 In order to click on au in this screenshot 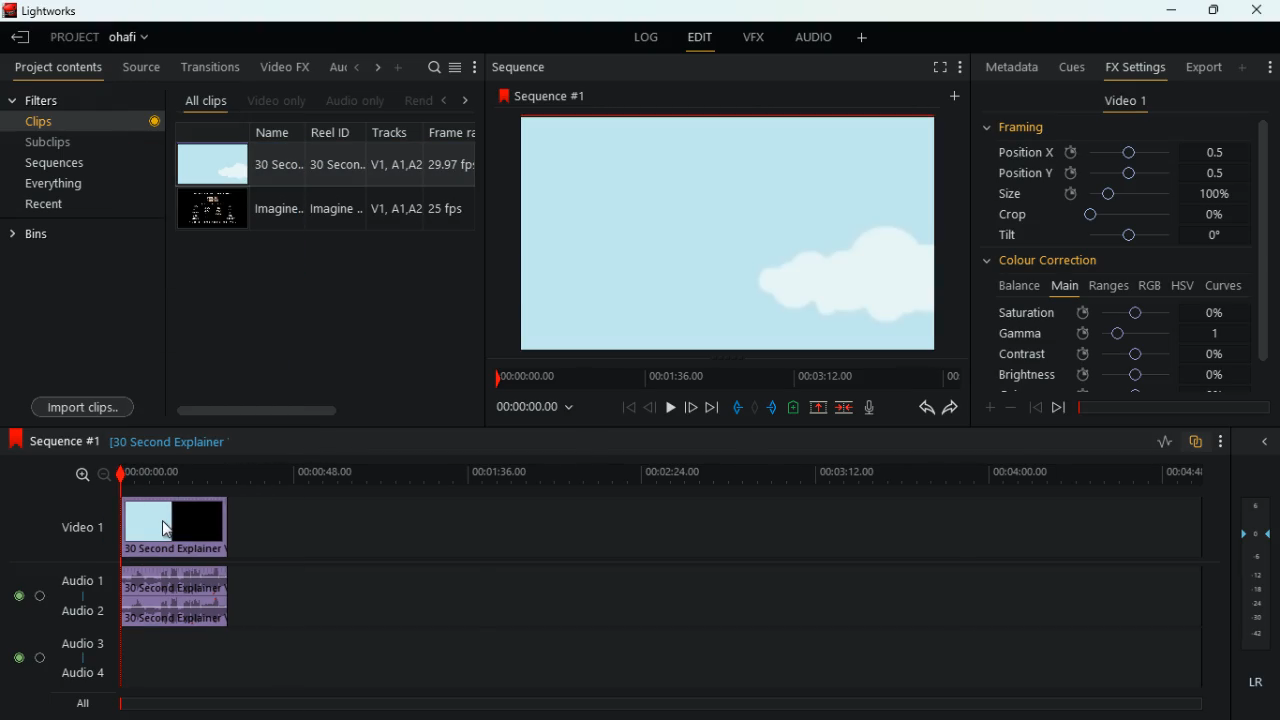, I will do `click(331, 65)`.